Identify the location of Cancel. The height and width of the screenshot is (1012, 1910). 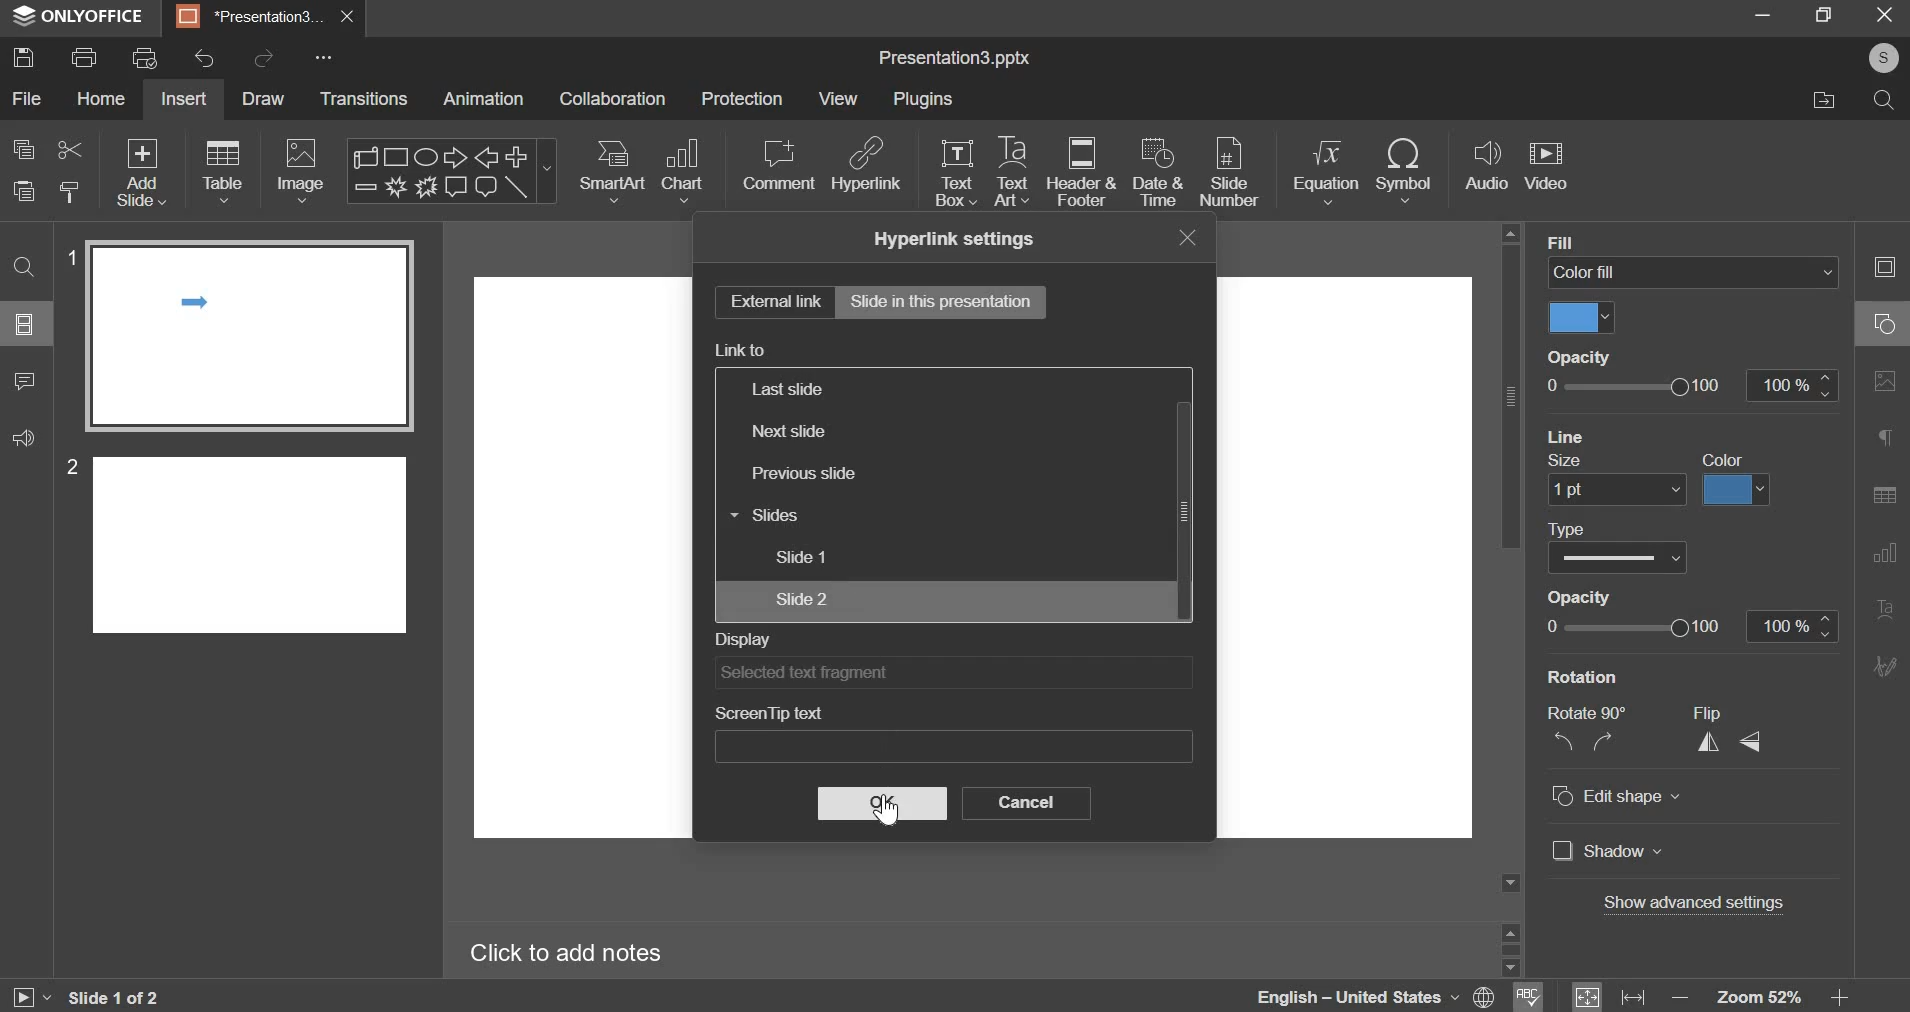
(1030, 805).